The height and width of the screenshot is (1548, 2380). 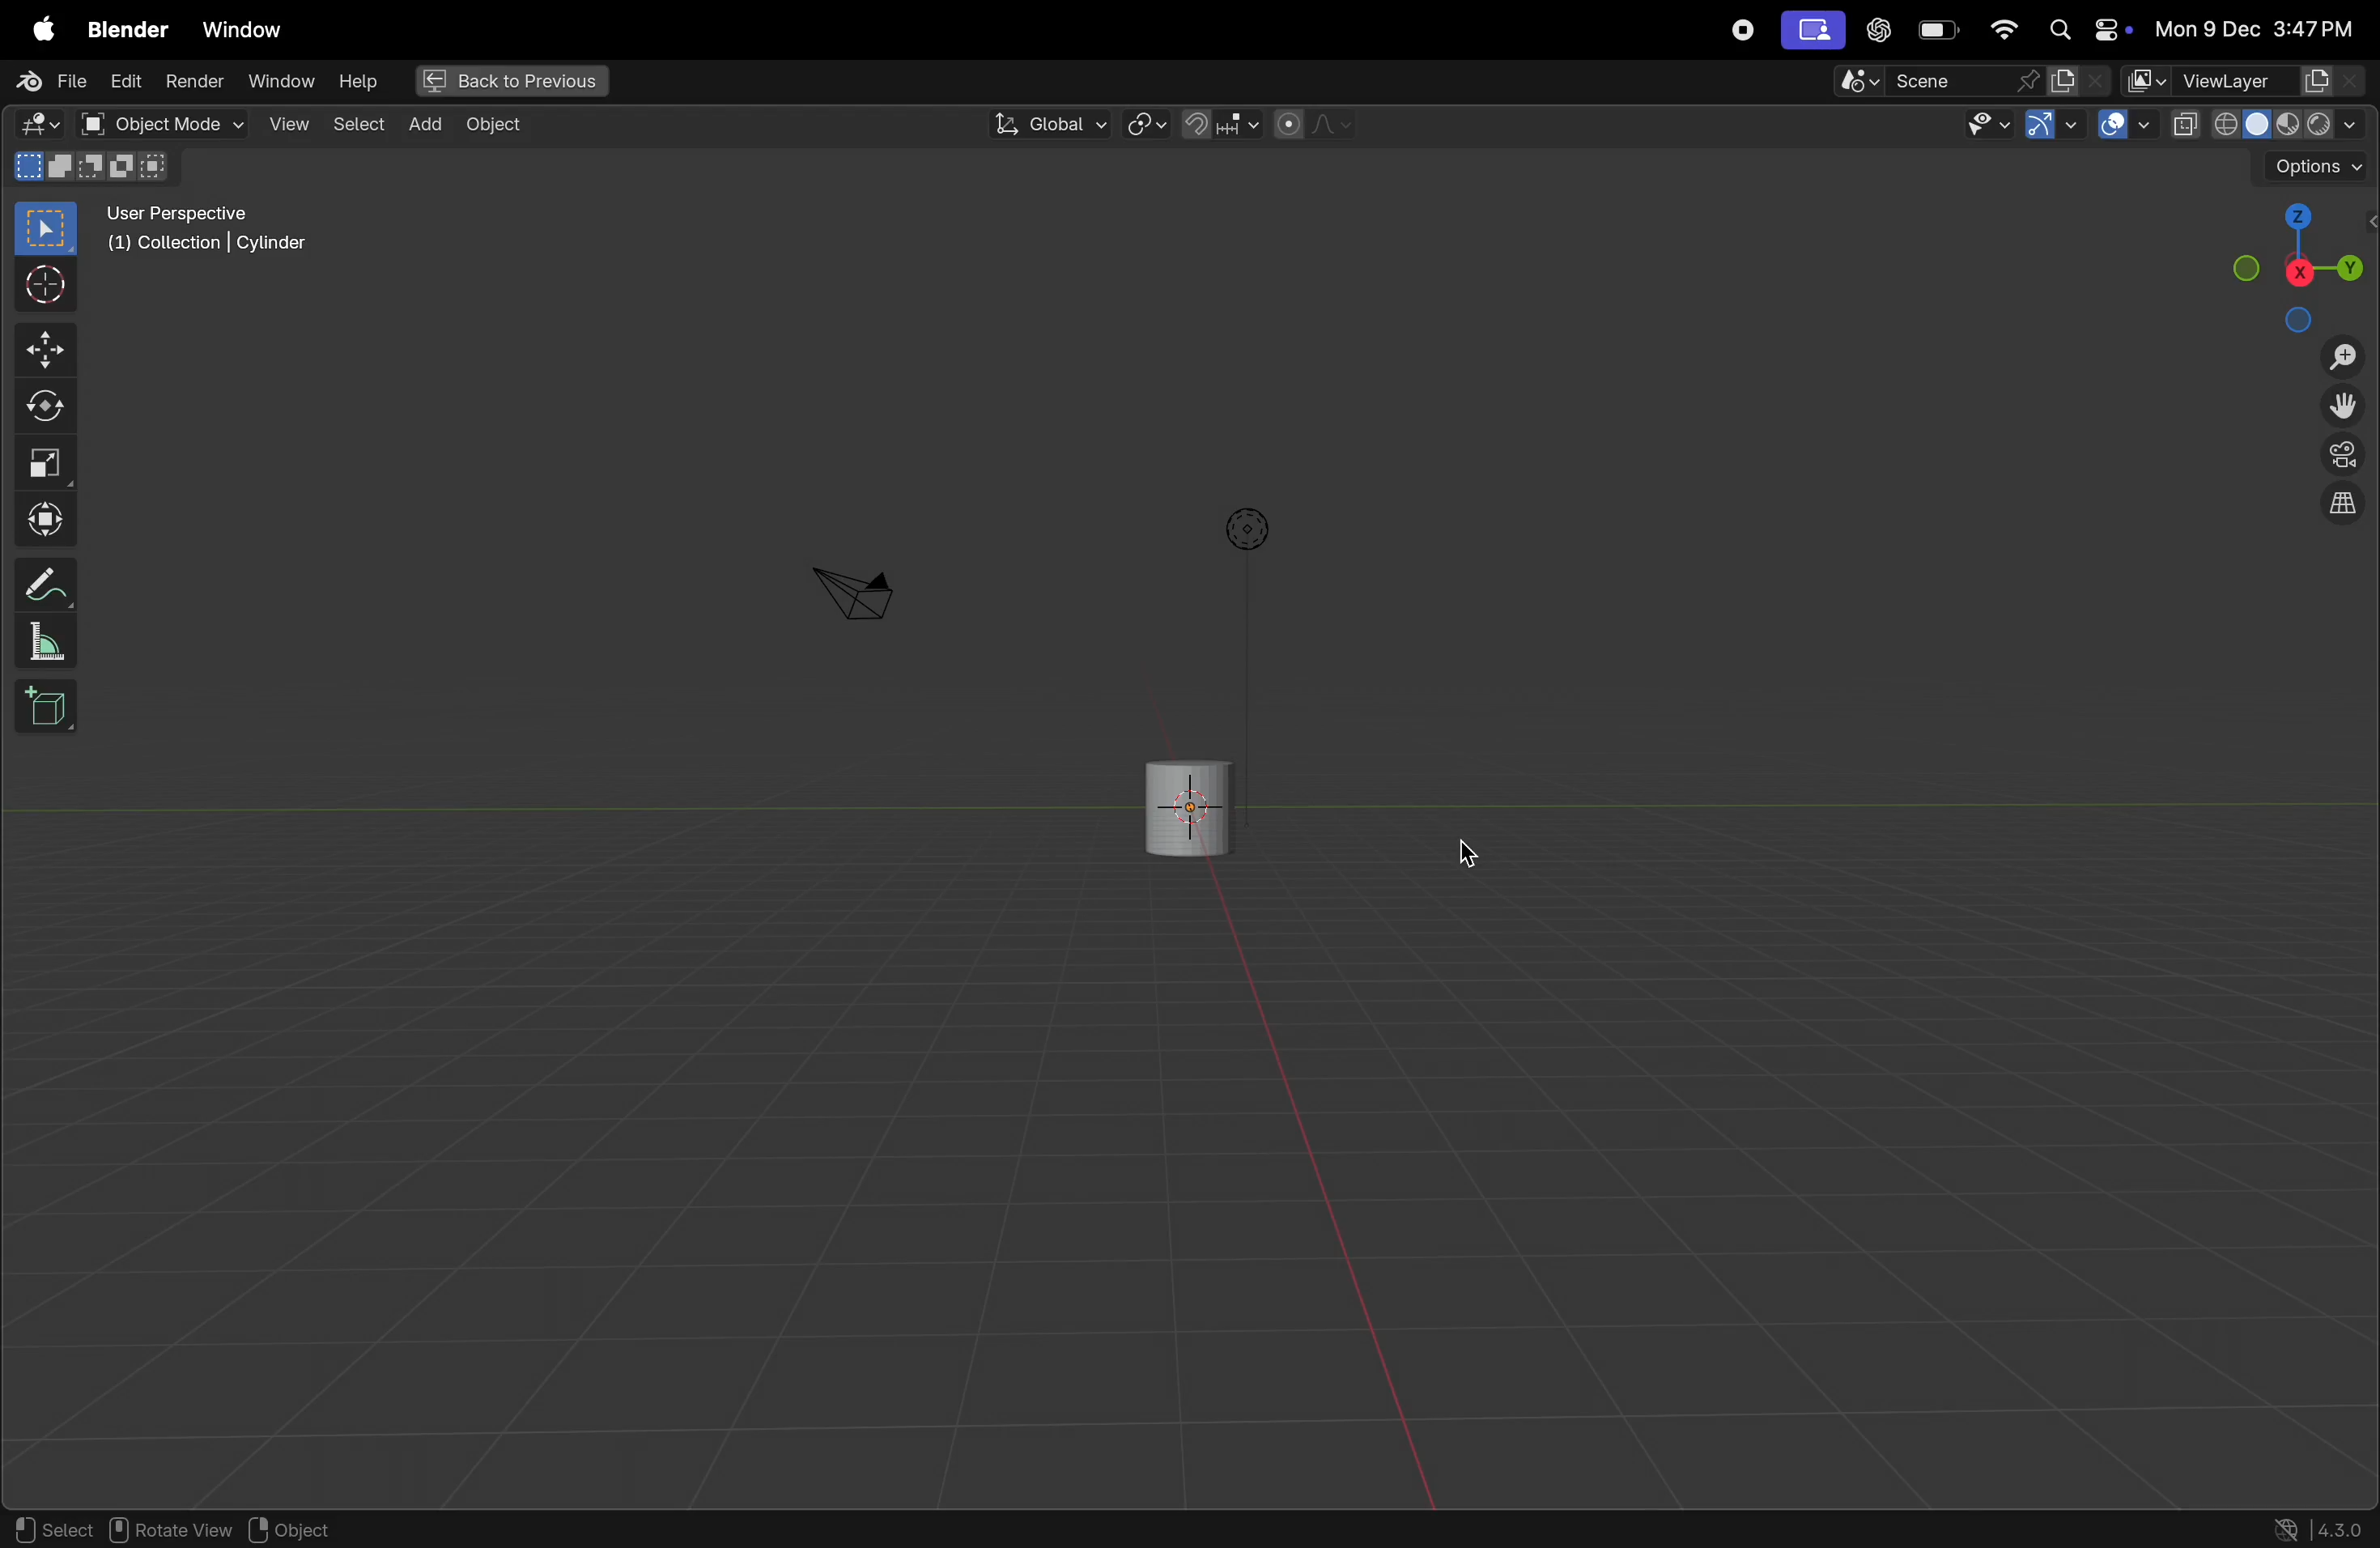 I want to click on record, so click(x=1738, y=30).